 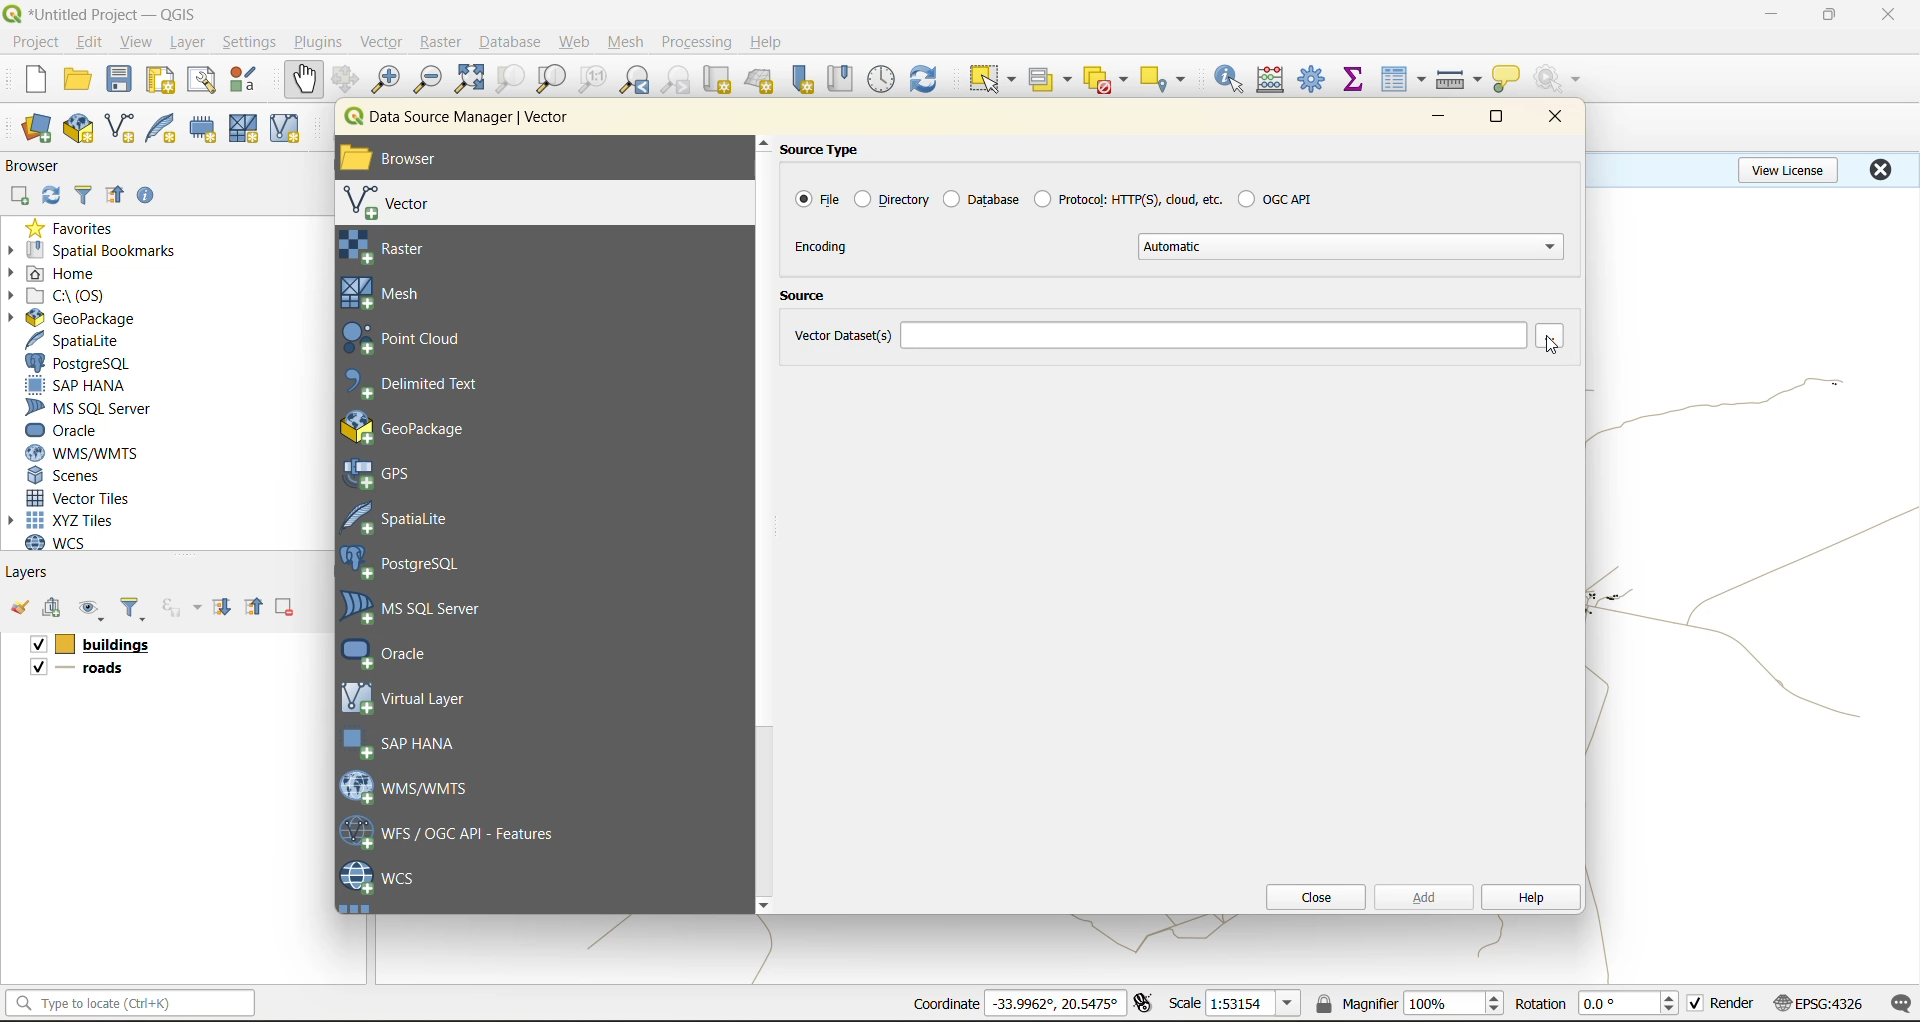 What do you see at coordinates (1499, 121) in the screenshot?
I see `maximize` at bounding box center [1499, 121].